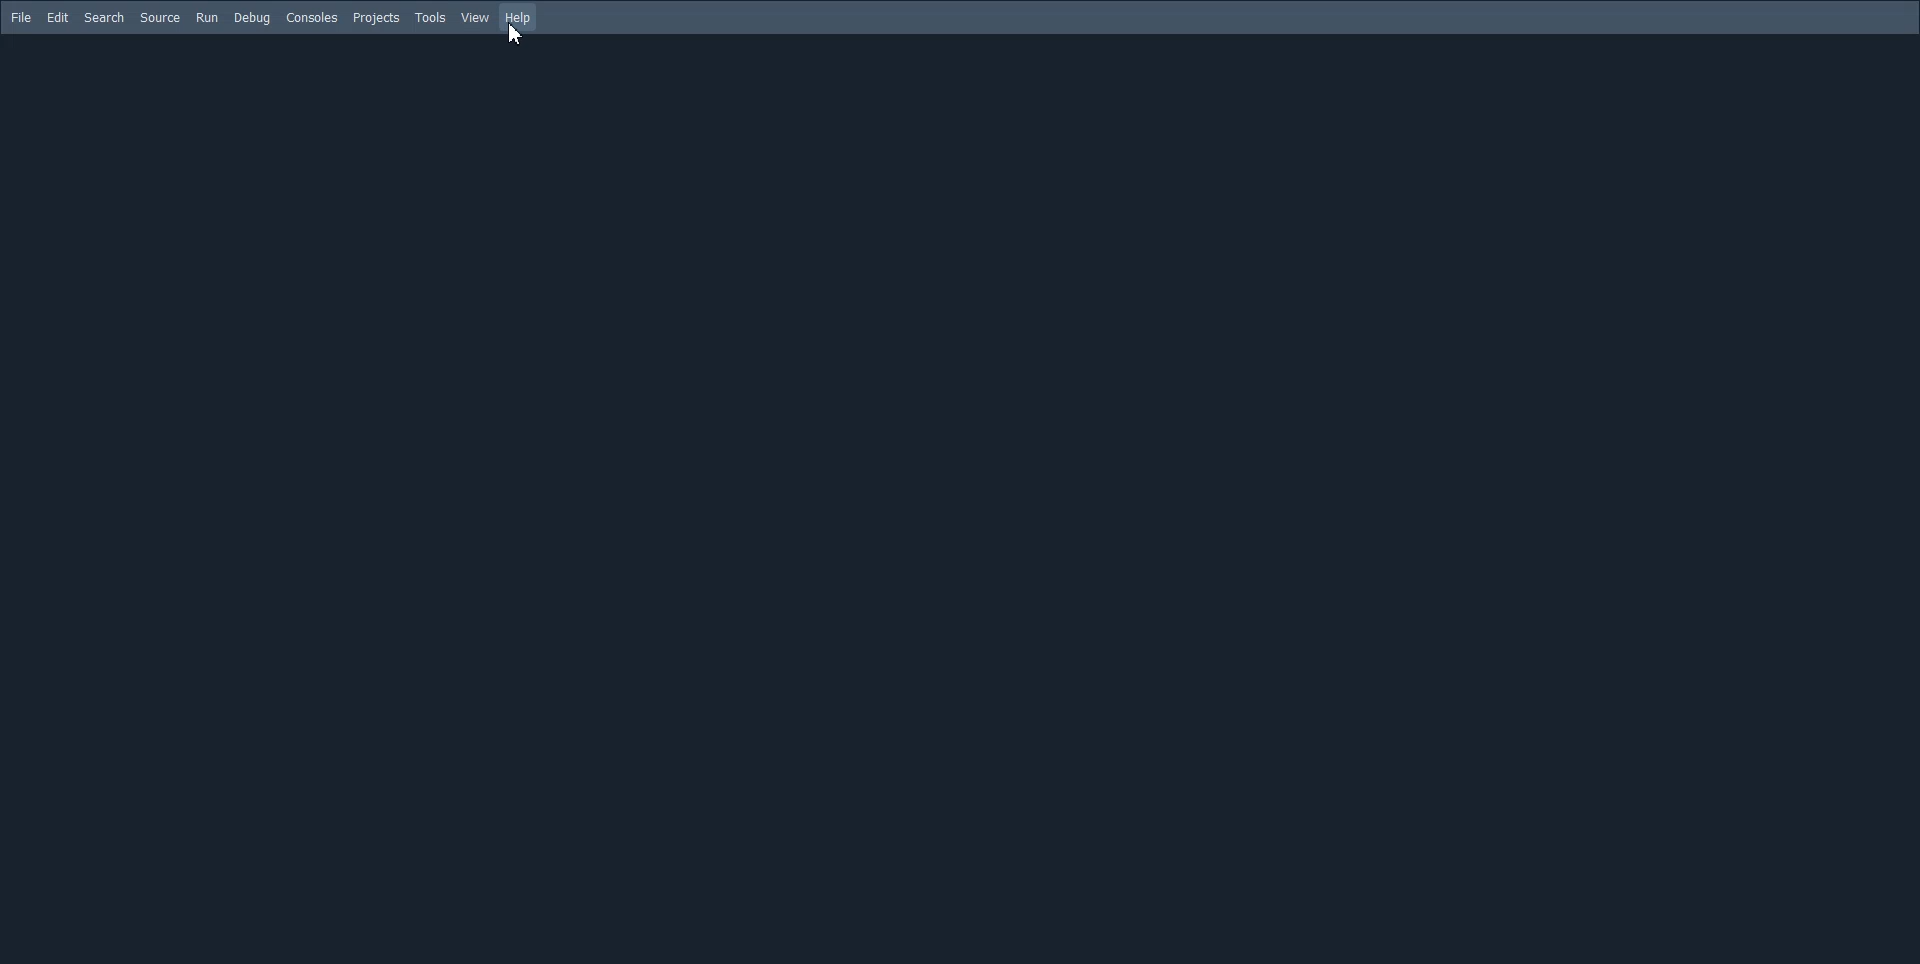 Image resolution: width=1920 pixels, height=964 pixels. What do you see at coordinates (476, 17) in the screenshot?
I see `View` at bounding box center [476, 17].